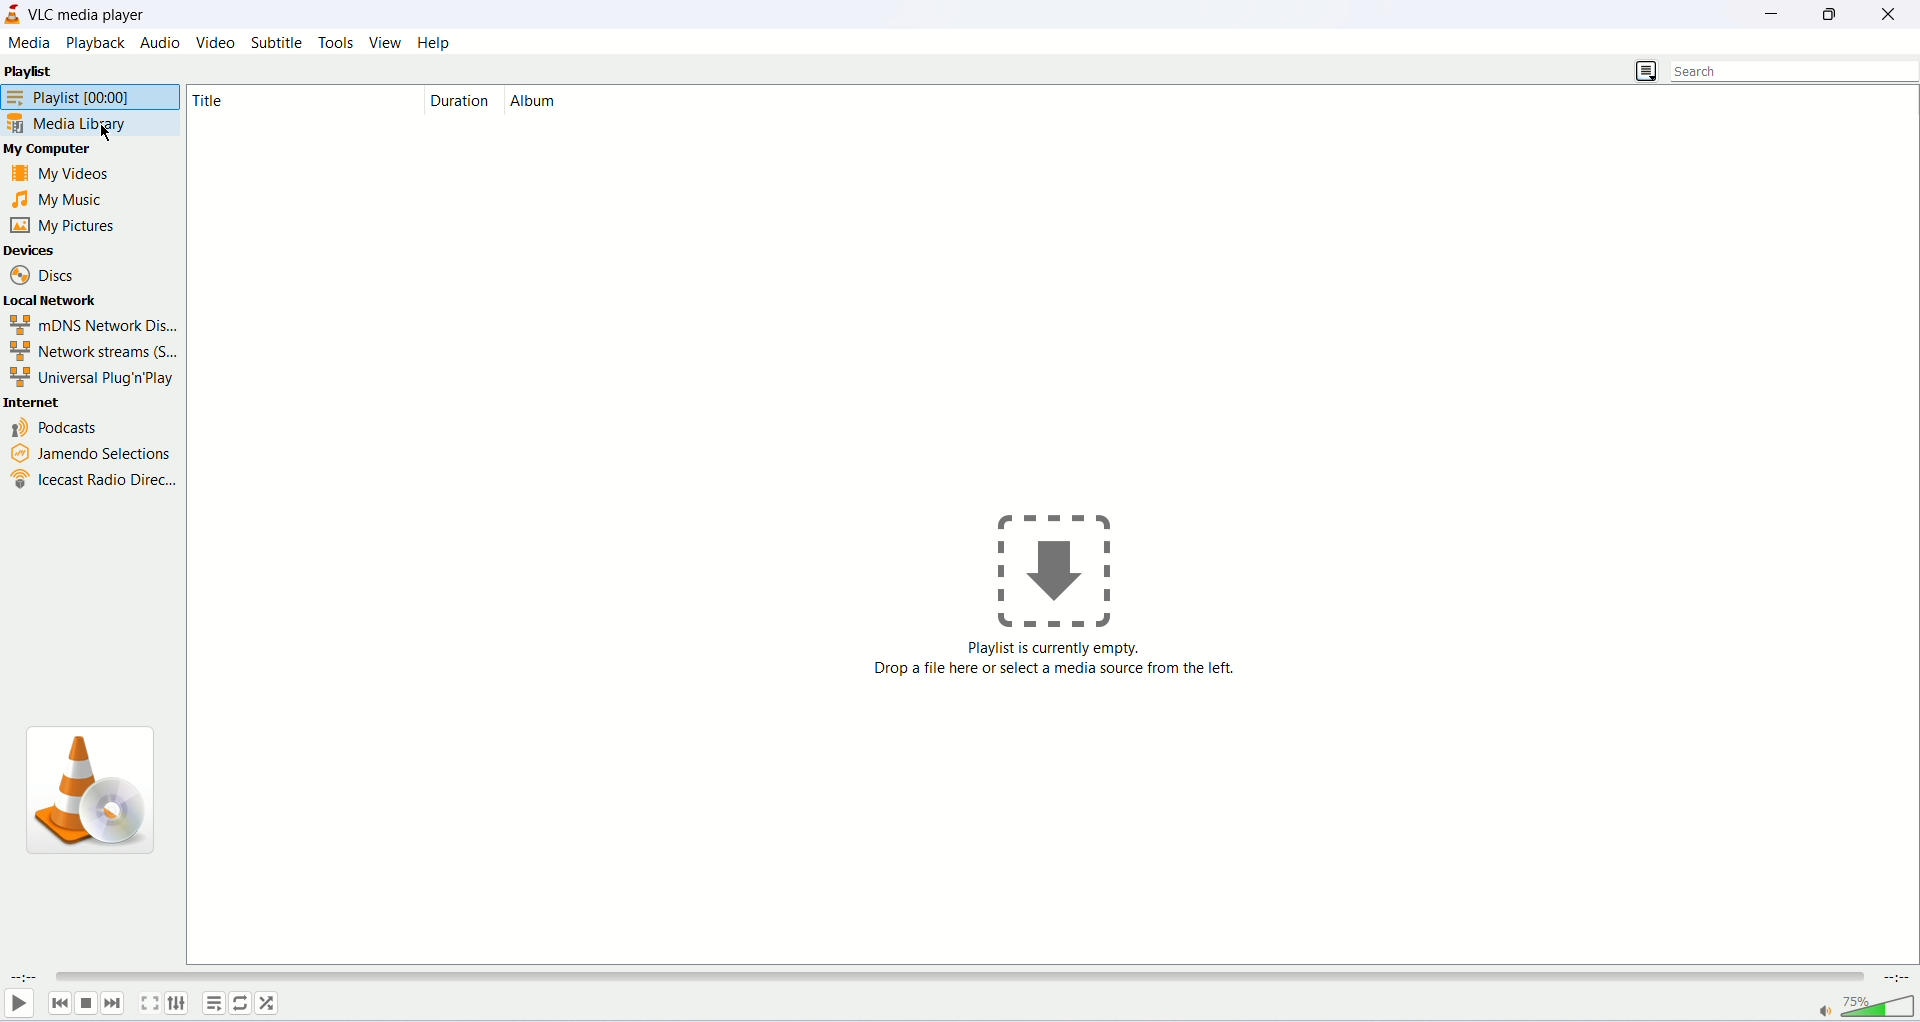  What do you see at coordinates (1790, 71) in the screenshot?
I see `search` at bounding box center [1790, 71].